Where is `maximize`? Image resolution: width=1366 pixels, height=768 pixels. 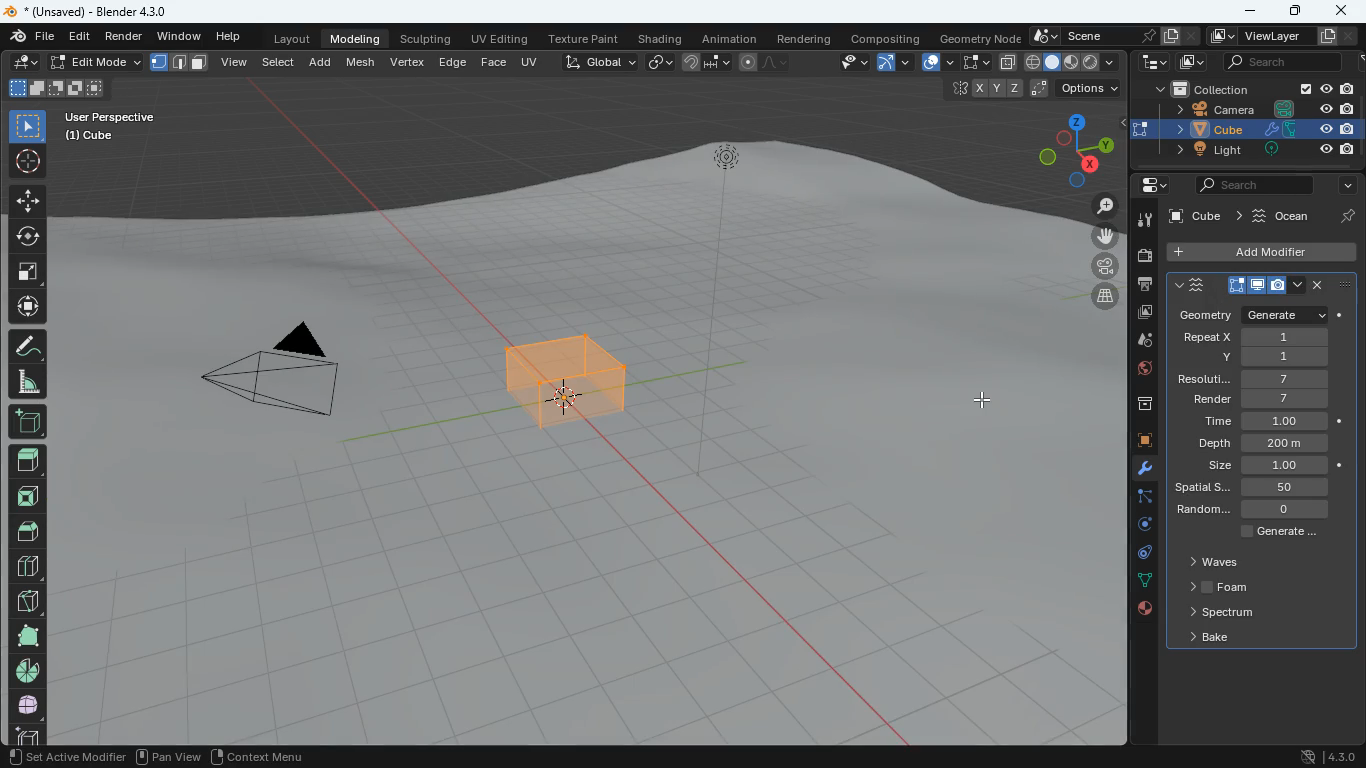
maximize is located at coordinates (1298, 11).